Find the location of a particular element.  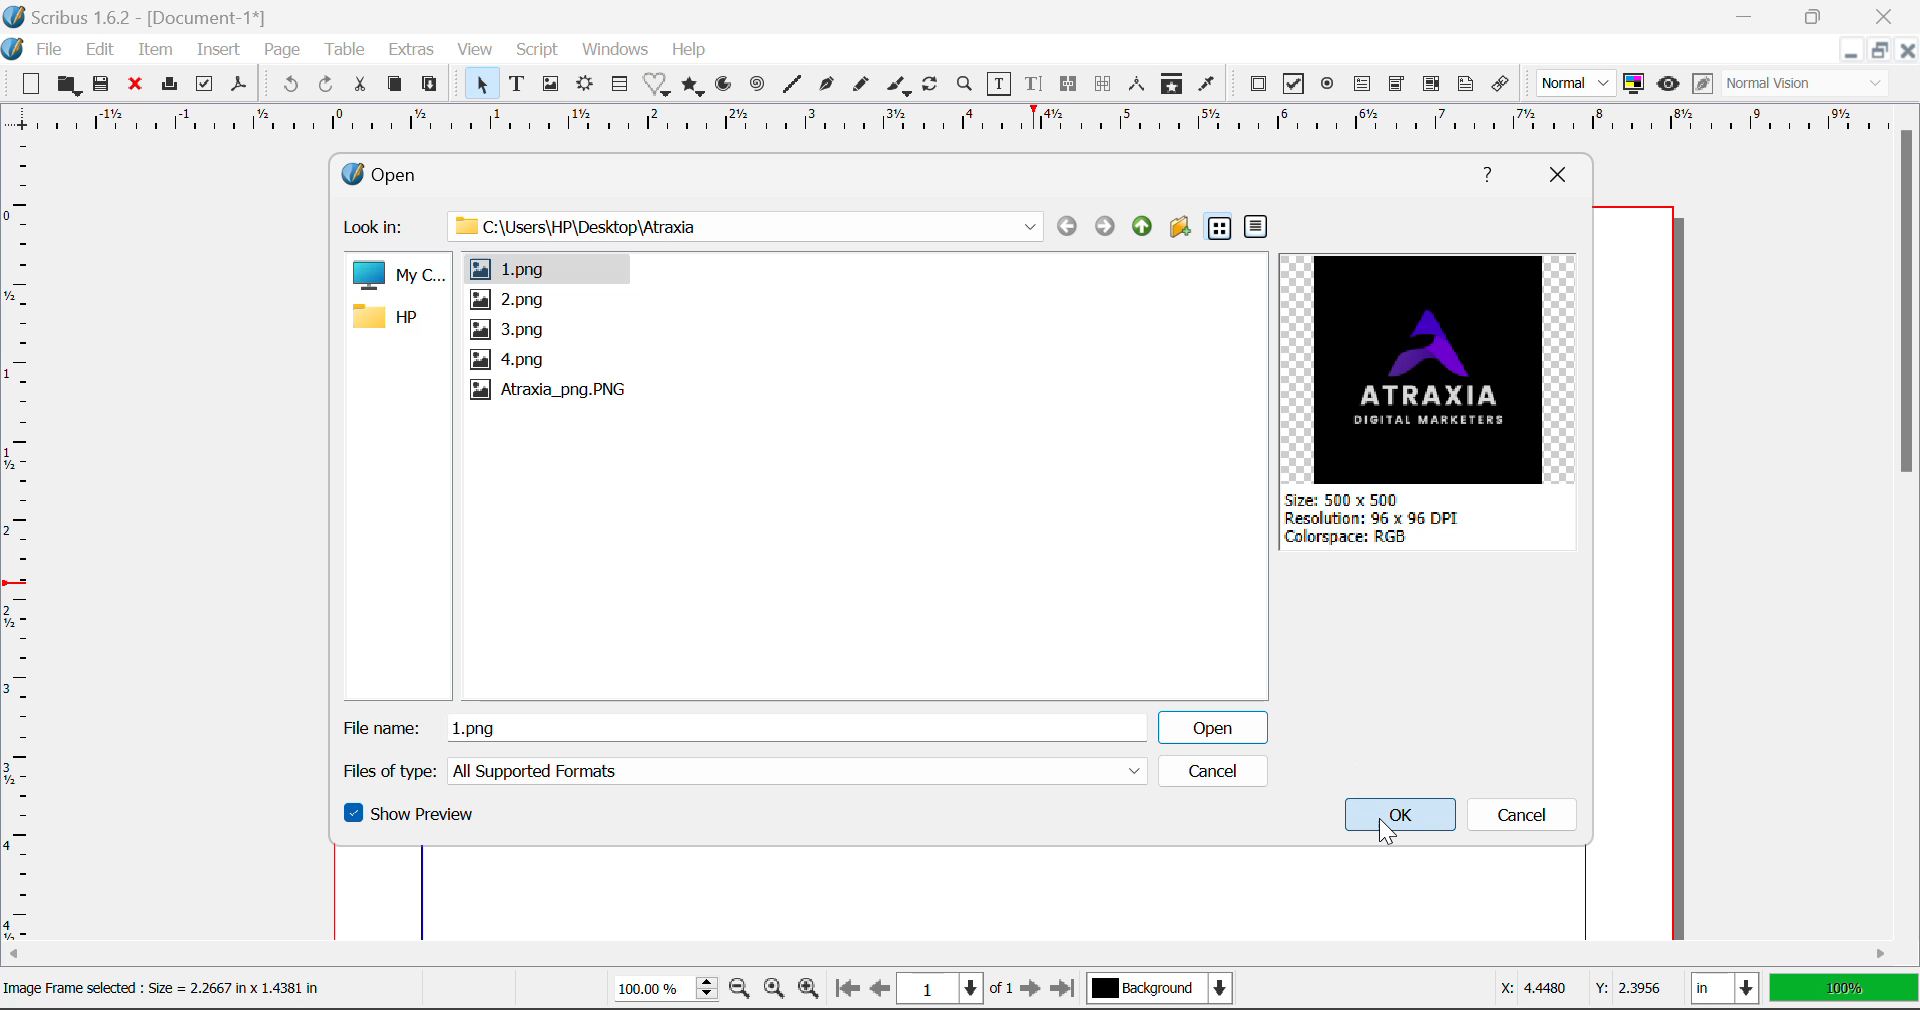

Polygons is located at coordinates (694, 87).